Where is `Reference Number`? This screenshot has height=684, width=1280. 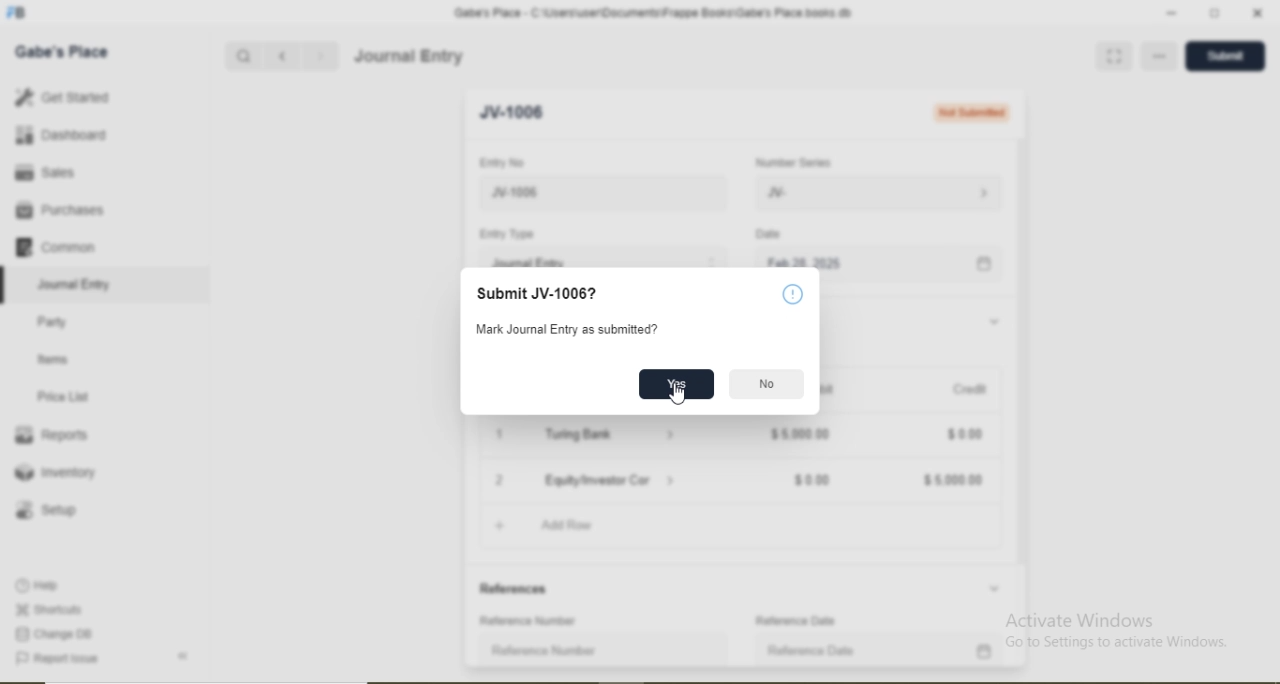
Reference Number is located at coordinates (529, 620).